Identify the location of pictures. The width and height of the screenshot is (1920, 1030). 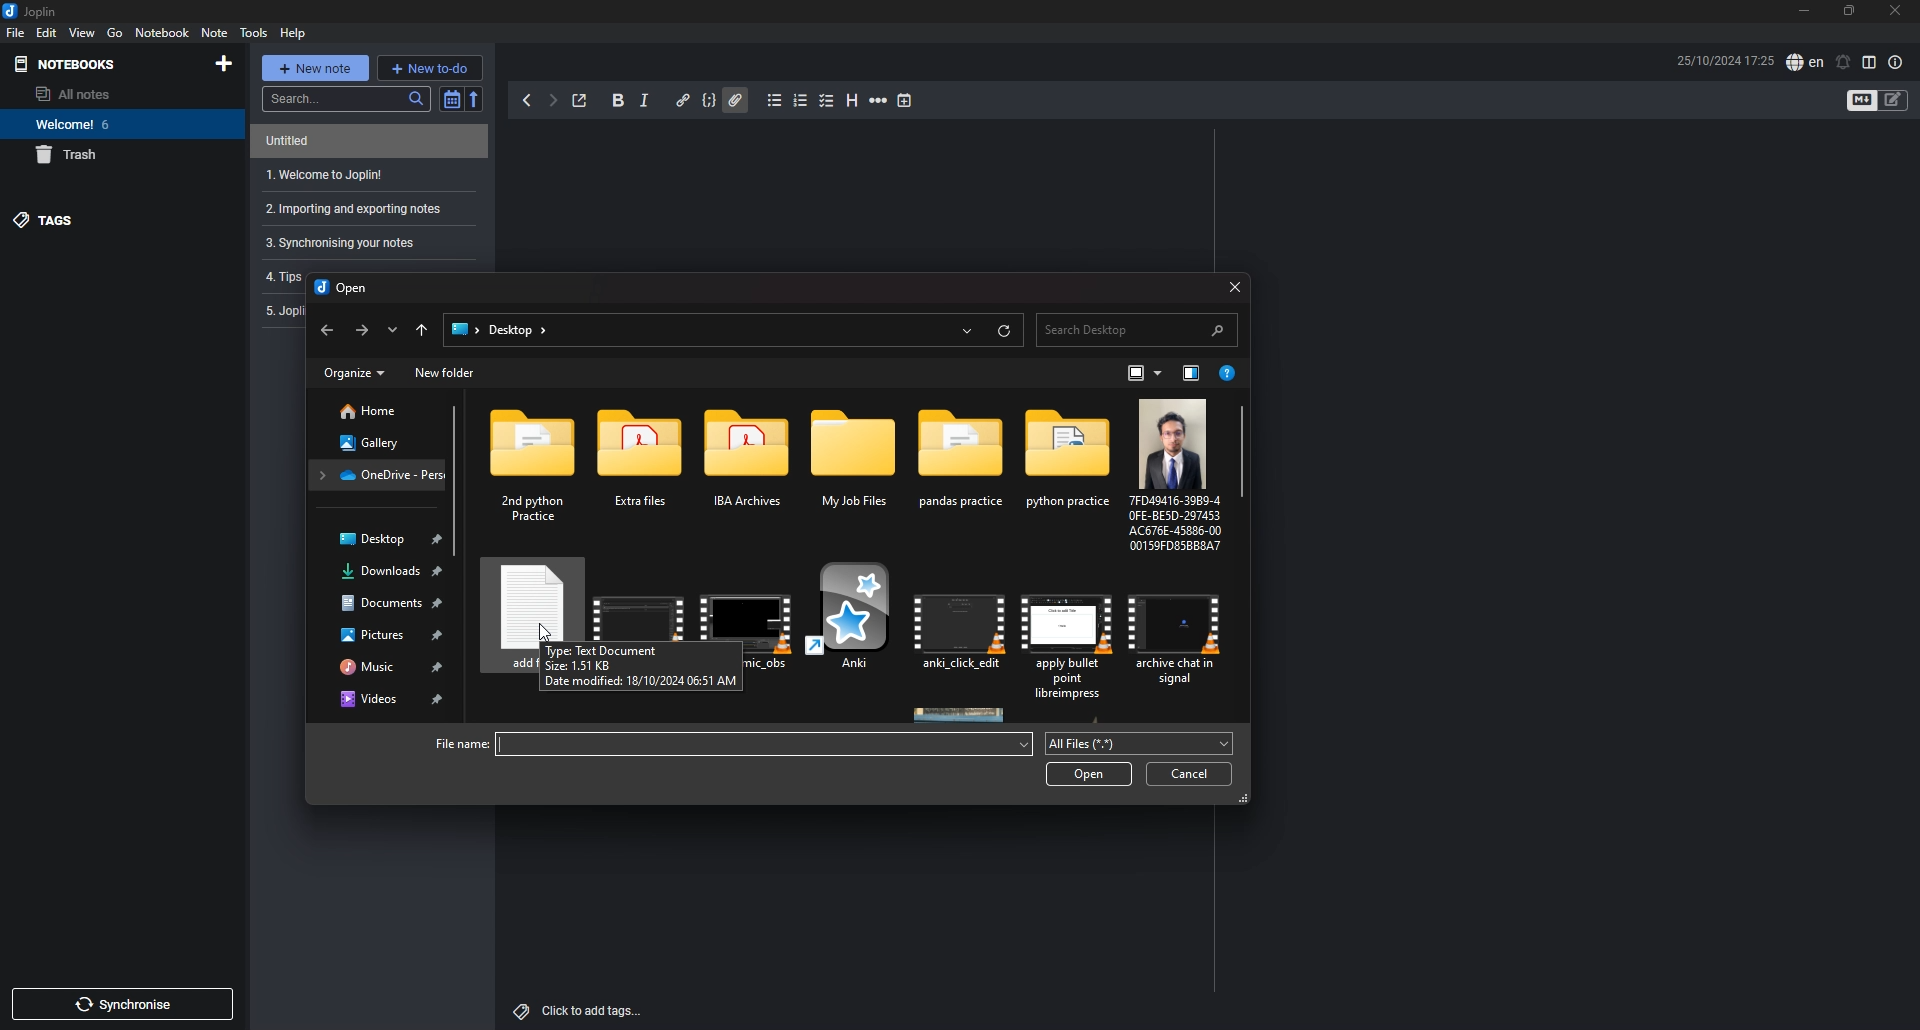
(385, 633).